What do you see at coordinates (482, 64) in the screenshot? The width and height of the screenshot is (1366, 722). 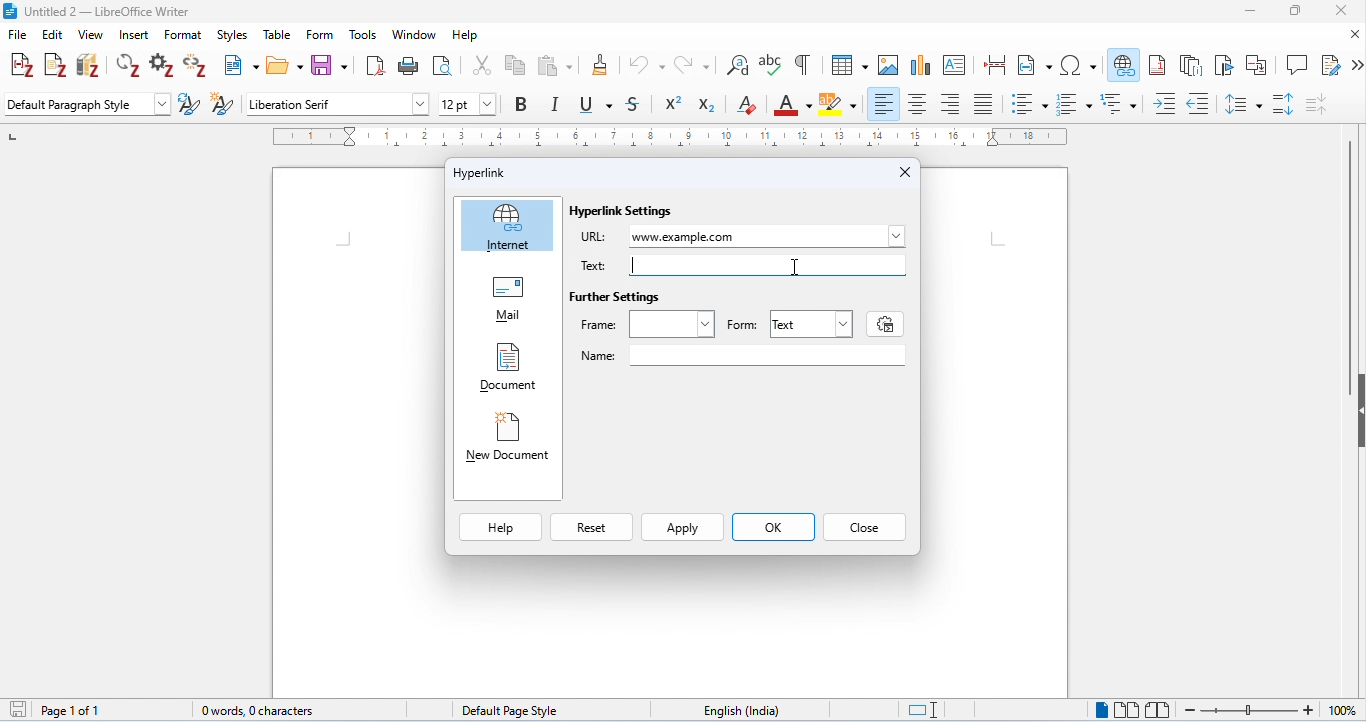 I see `cut` at bounding box center [482, 64].